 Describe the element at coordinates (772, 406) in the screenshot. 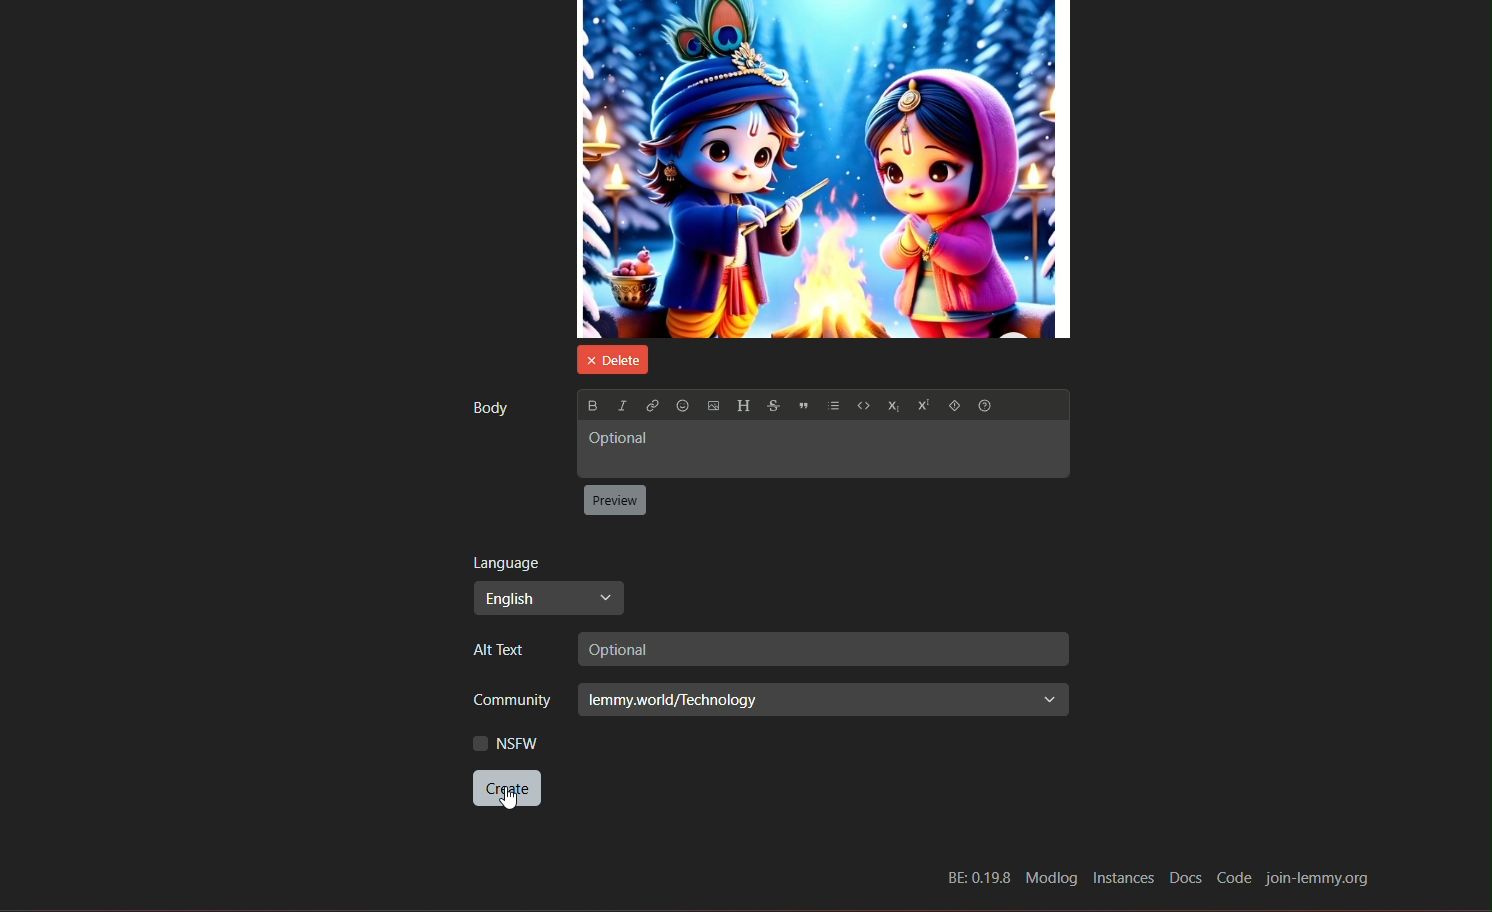

I see `strikethrough` at that location.